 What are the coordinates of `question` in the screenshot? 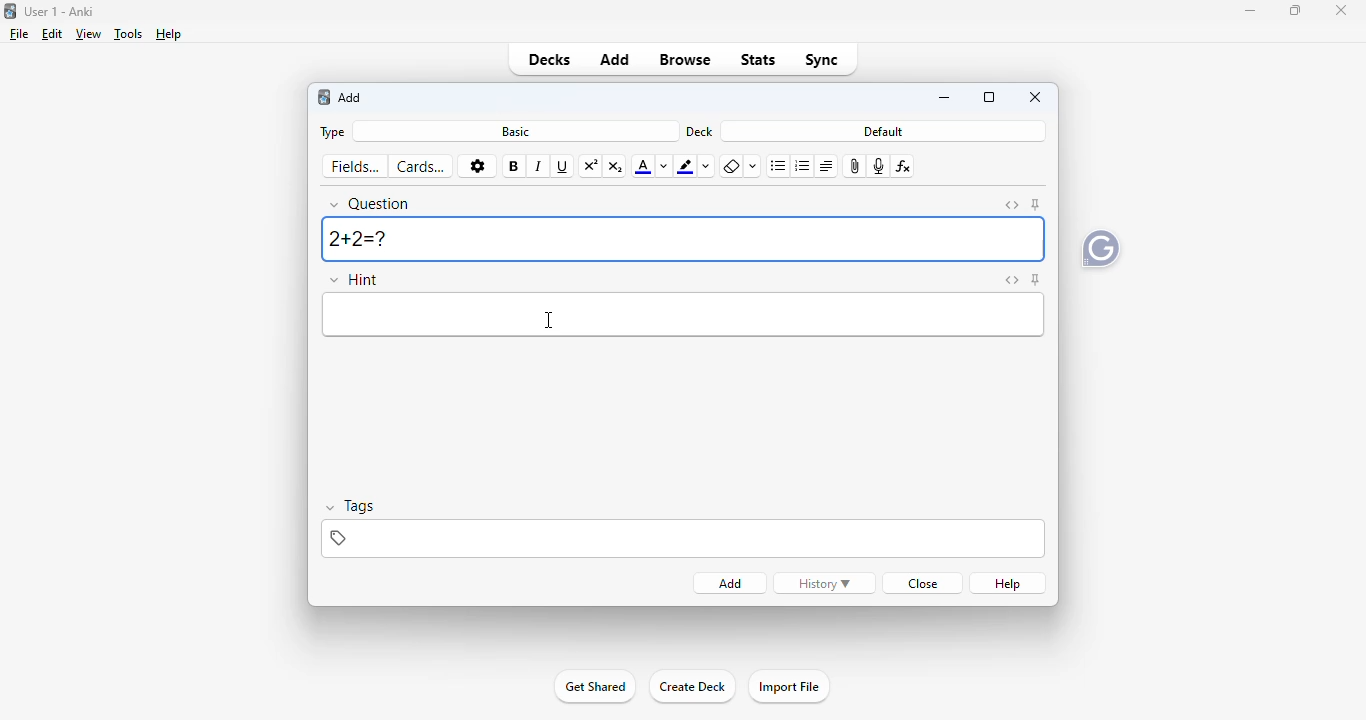 It's located at (370, 204).